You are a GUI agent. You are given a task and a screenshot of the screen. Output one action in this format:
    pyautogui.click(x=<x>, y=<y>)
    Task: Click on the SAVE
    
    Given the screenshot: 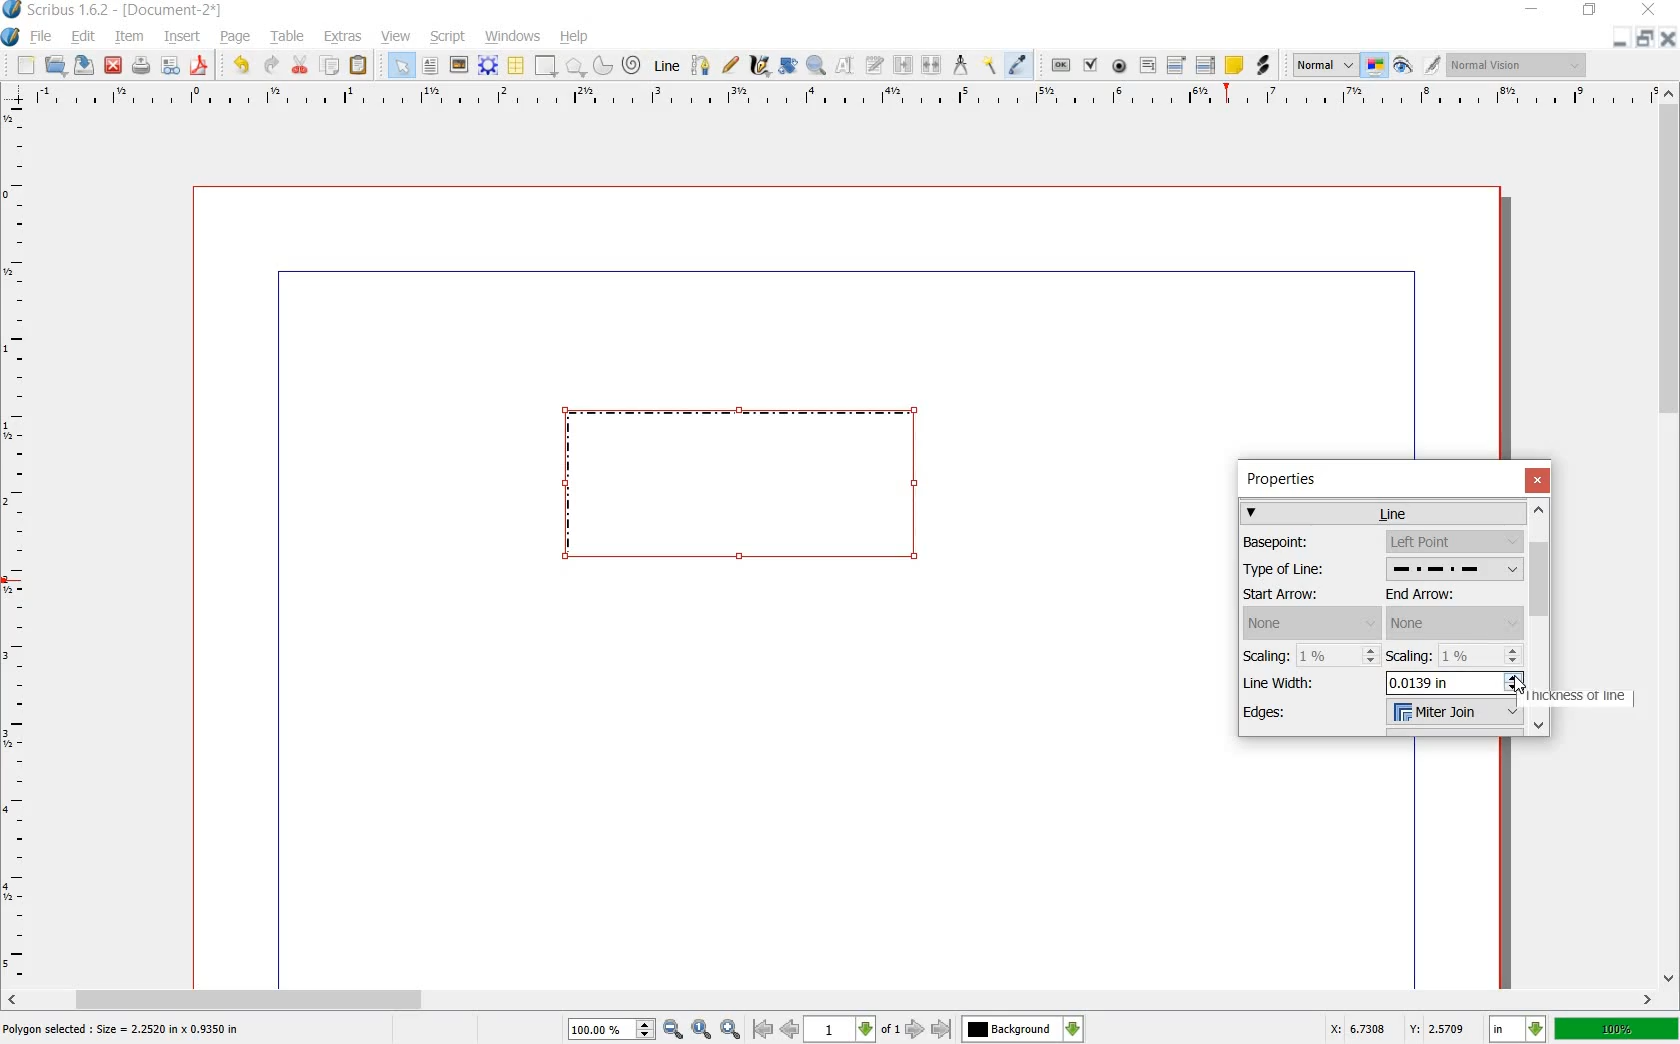 What is the action you would take?
    pyautogui.click(x=82, y=65)
    